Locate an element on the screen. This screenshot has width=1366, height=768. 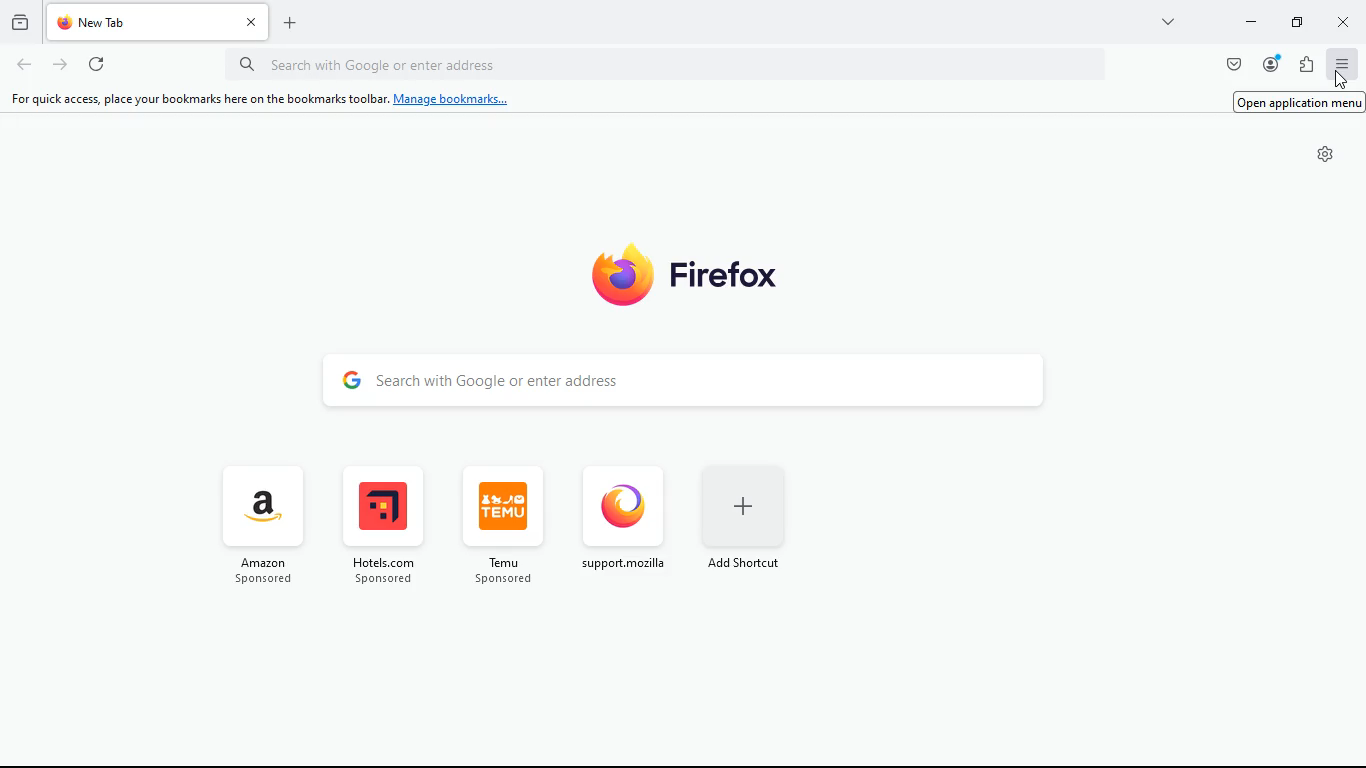
Open application ment is located at coordinates (1299, 101).